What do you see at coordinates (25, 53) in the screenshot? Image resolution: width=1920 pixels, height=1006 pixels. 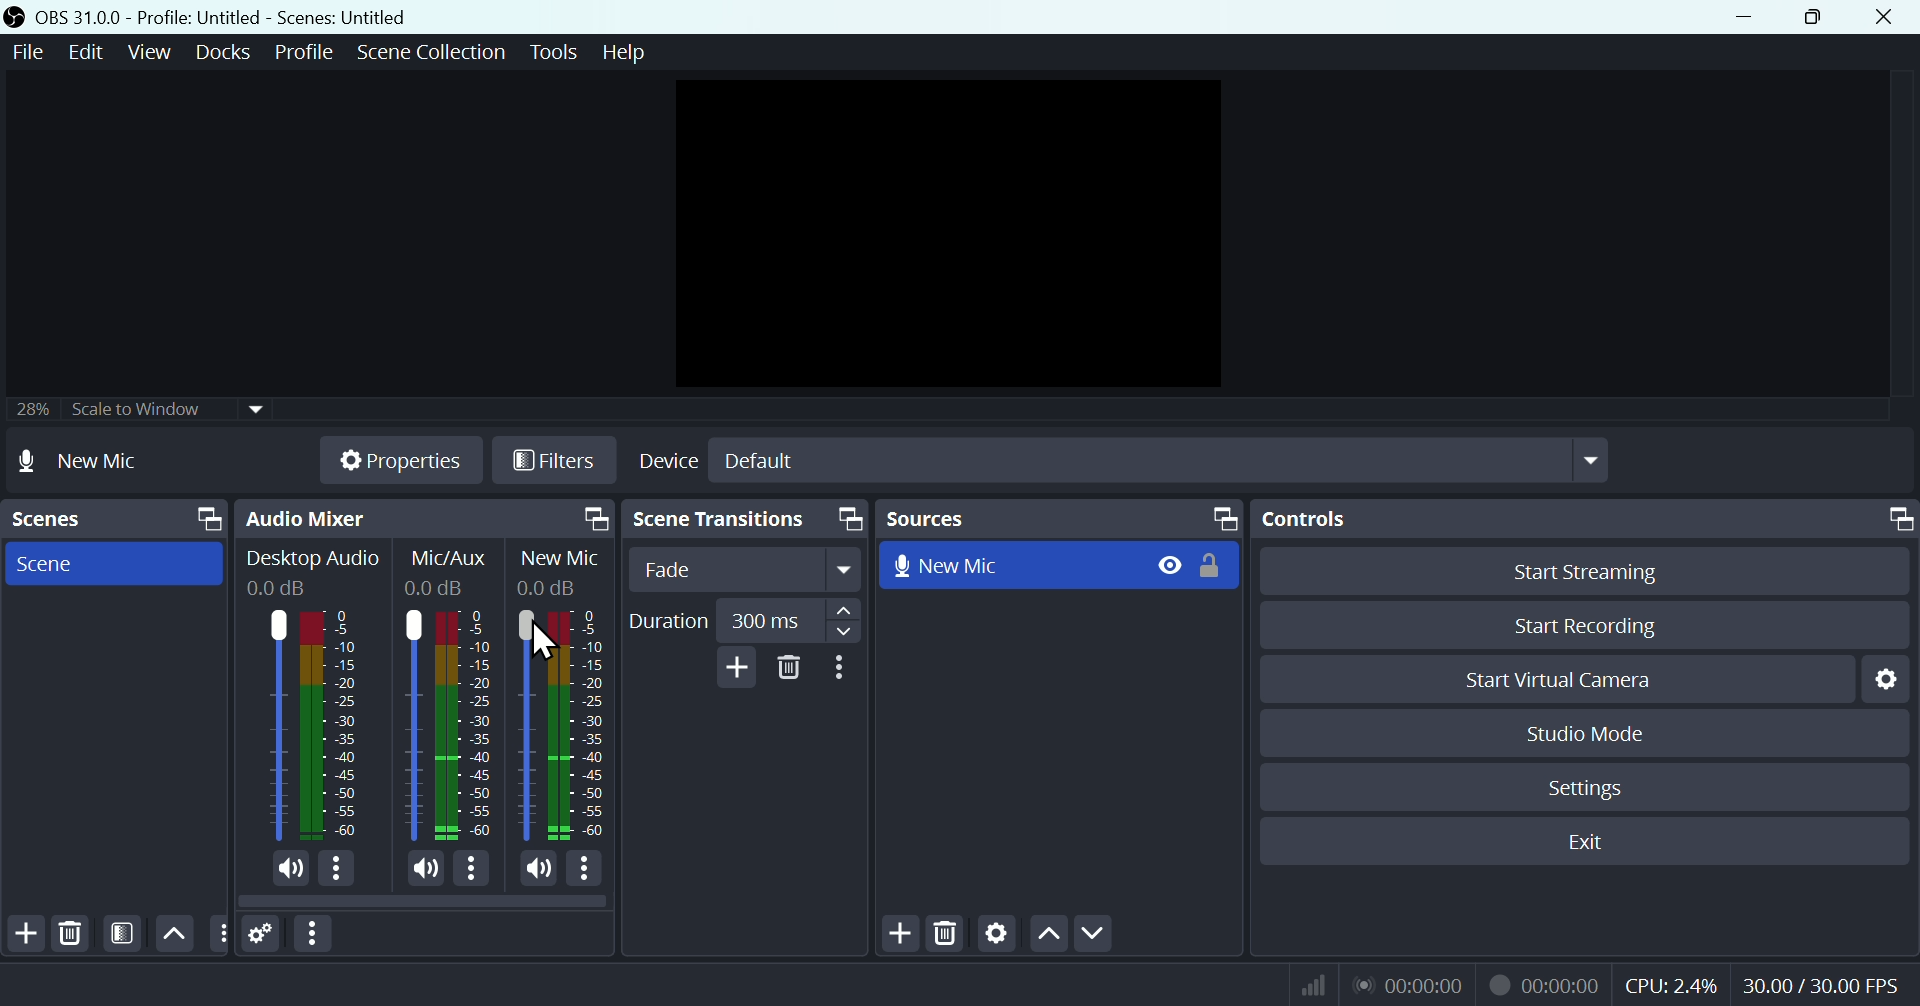 I see `File` at bounding box center [25, 53].